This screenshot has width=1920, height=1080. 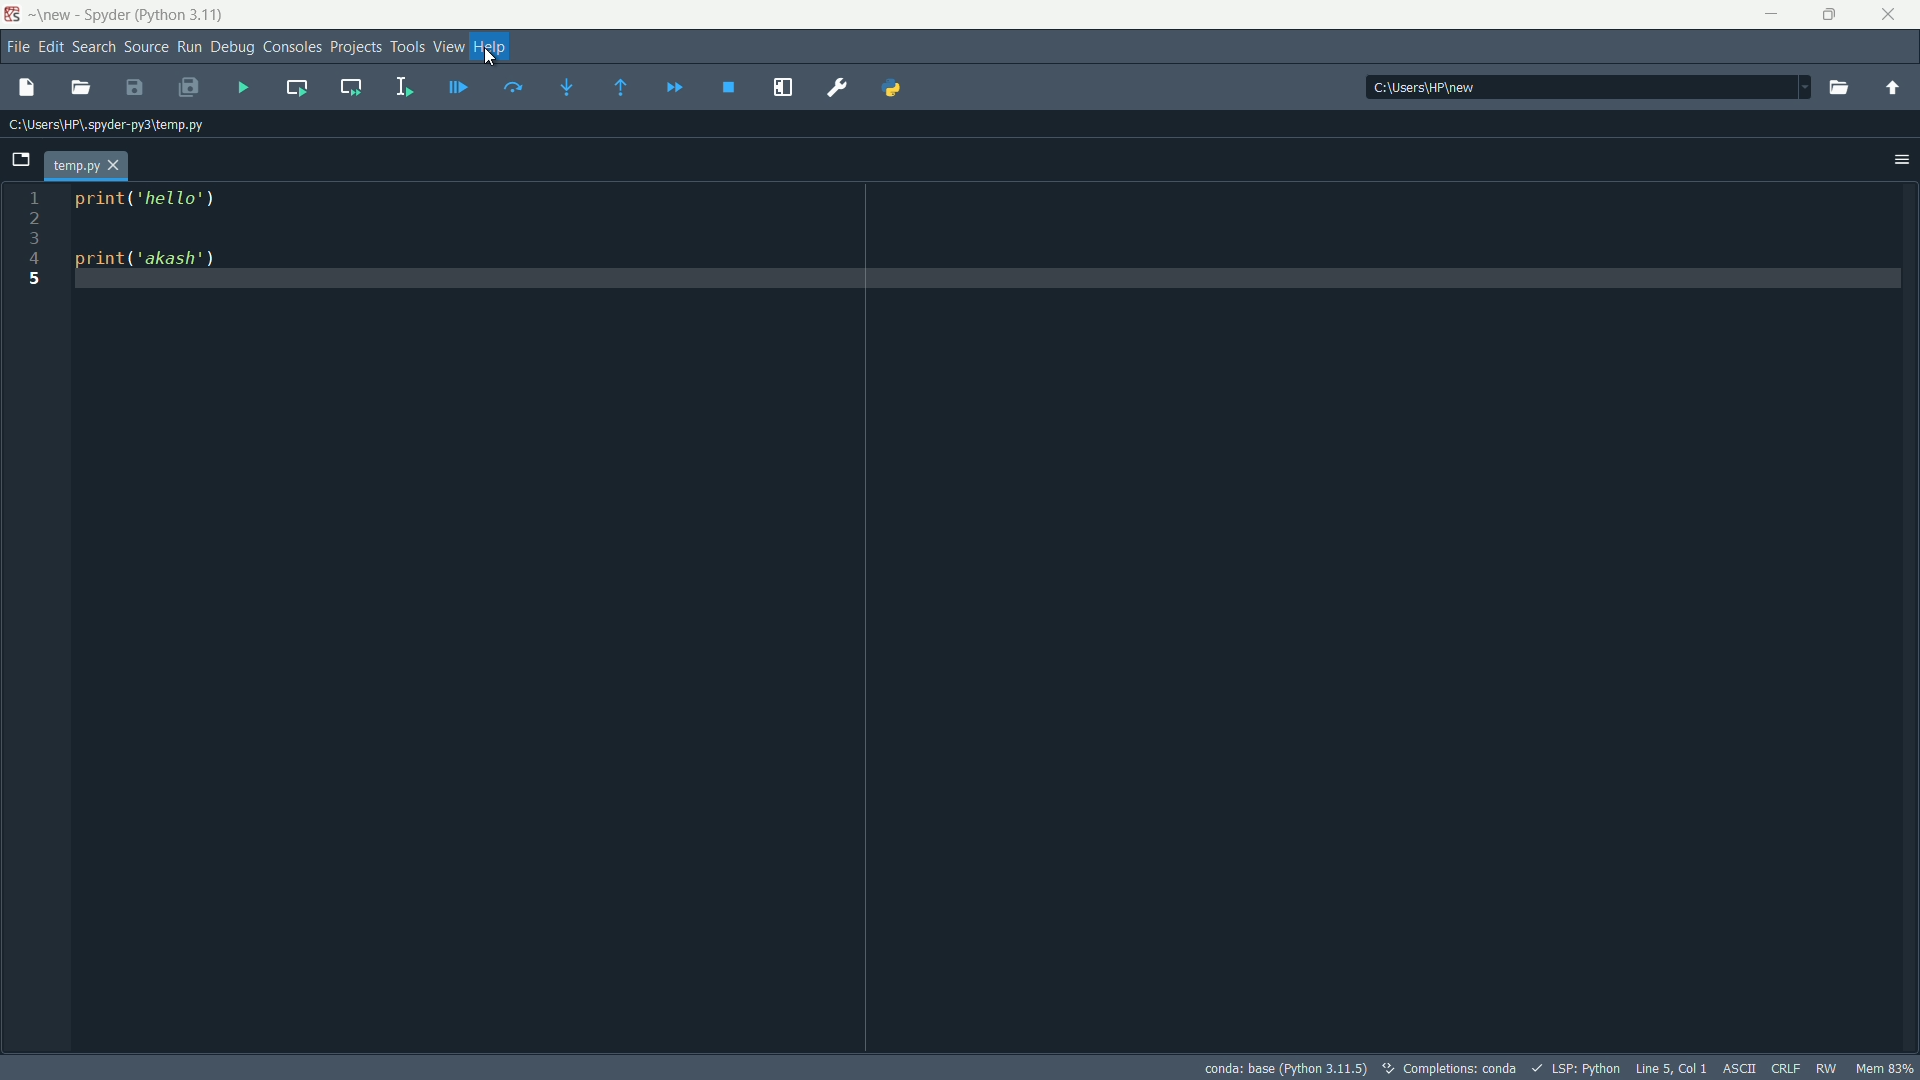 What do you see at coordinates (188, 48) in the screenshot?
I see `run menu` at bounding box center [188, 48].